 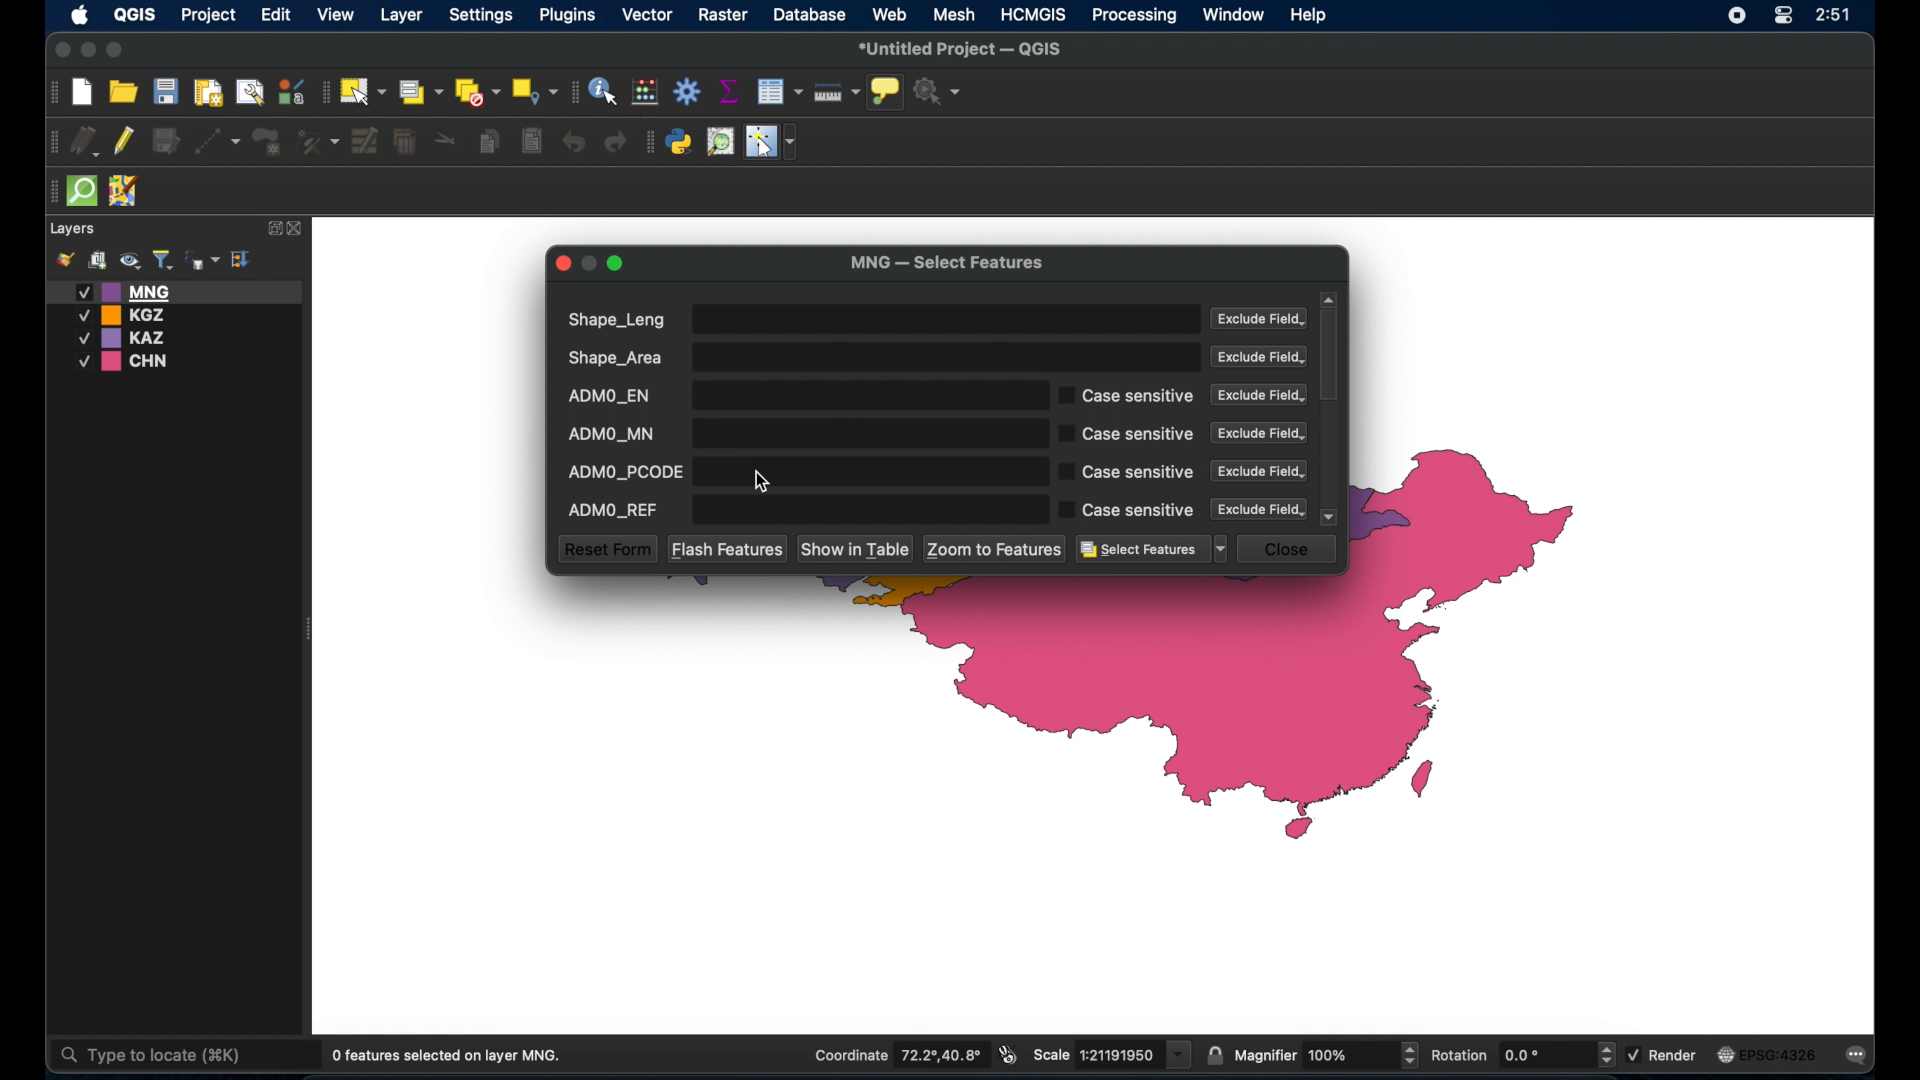 I want to click on zoom to features, so click(x=996, y=549).